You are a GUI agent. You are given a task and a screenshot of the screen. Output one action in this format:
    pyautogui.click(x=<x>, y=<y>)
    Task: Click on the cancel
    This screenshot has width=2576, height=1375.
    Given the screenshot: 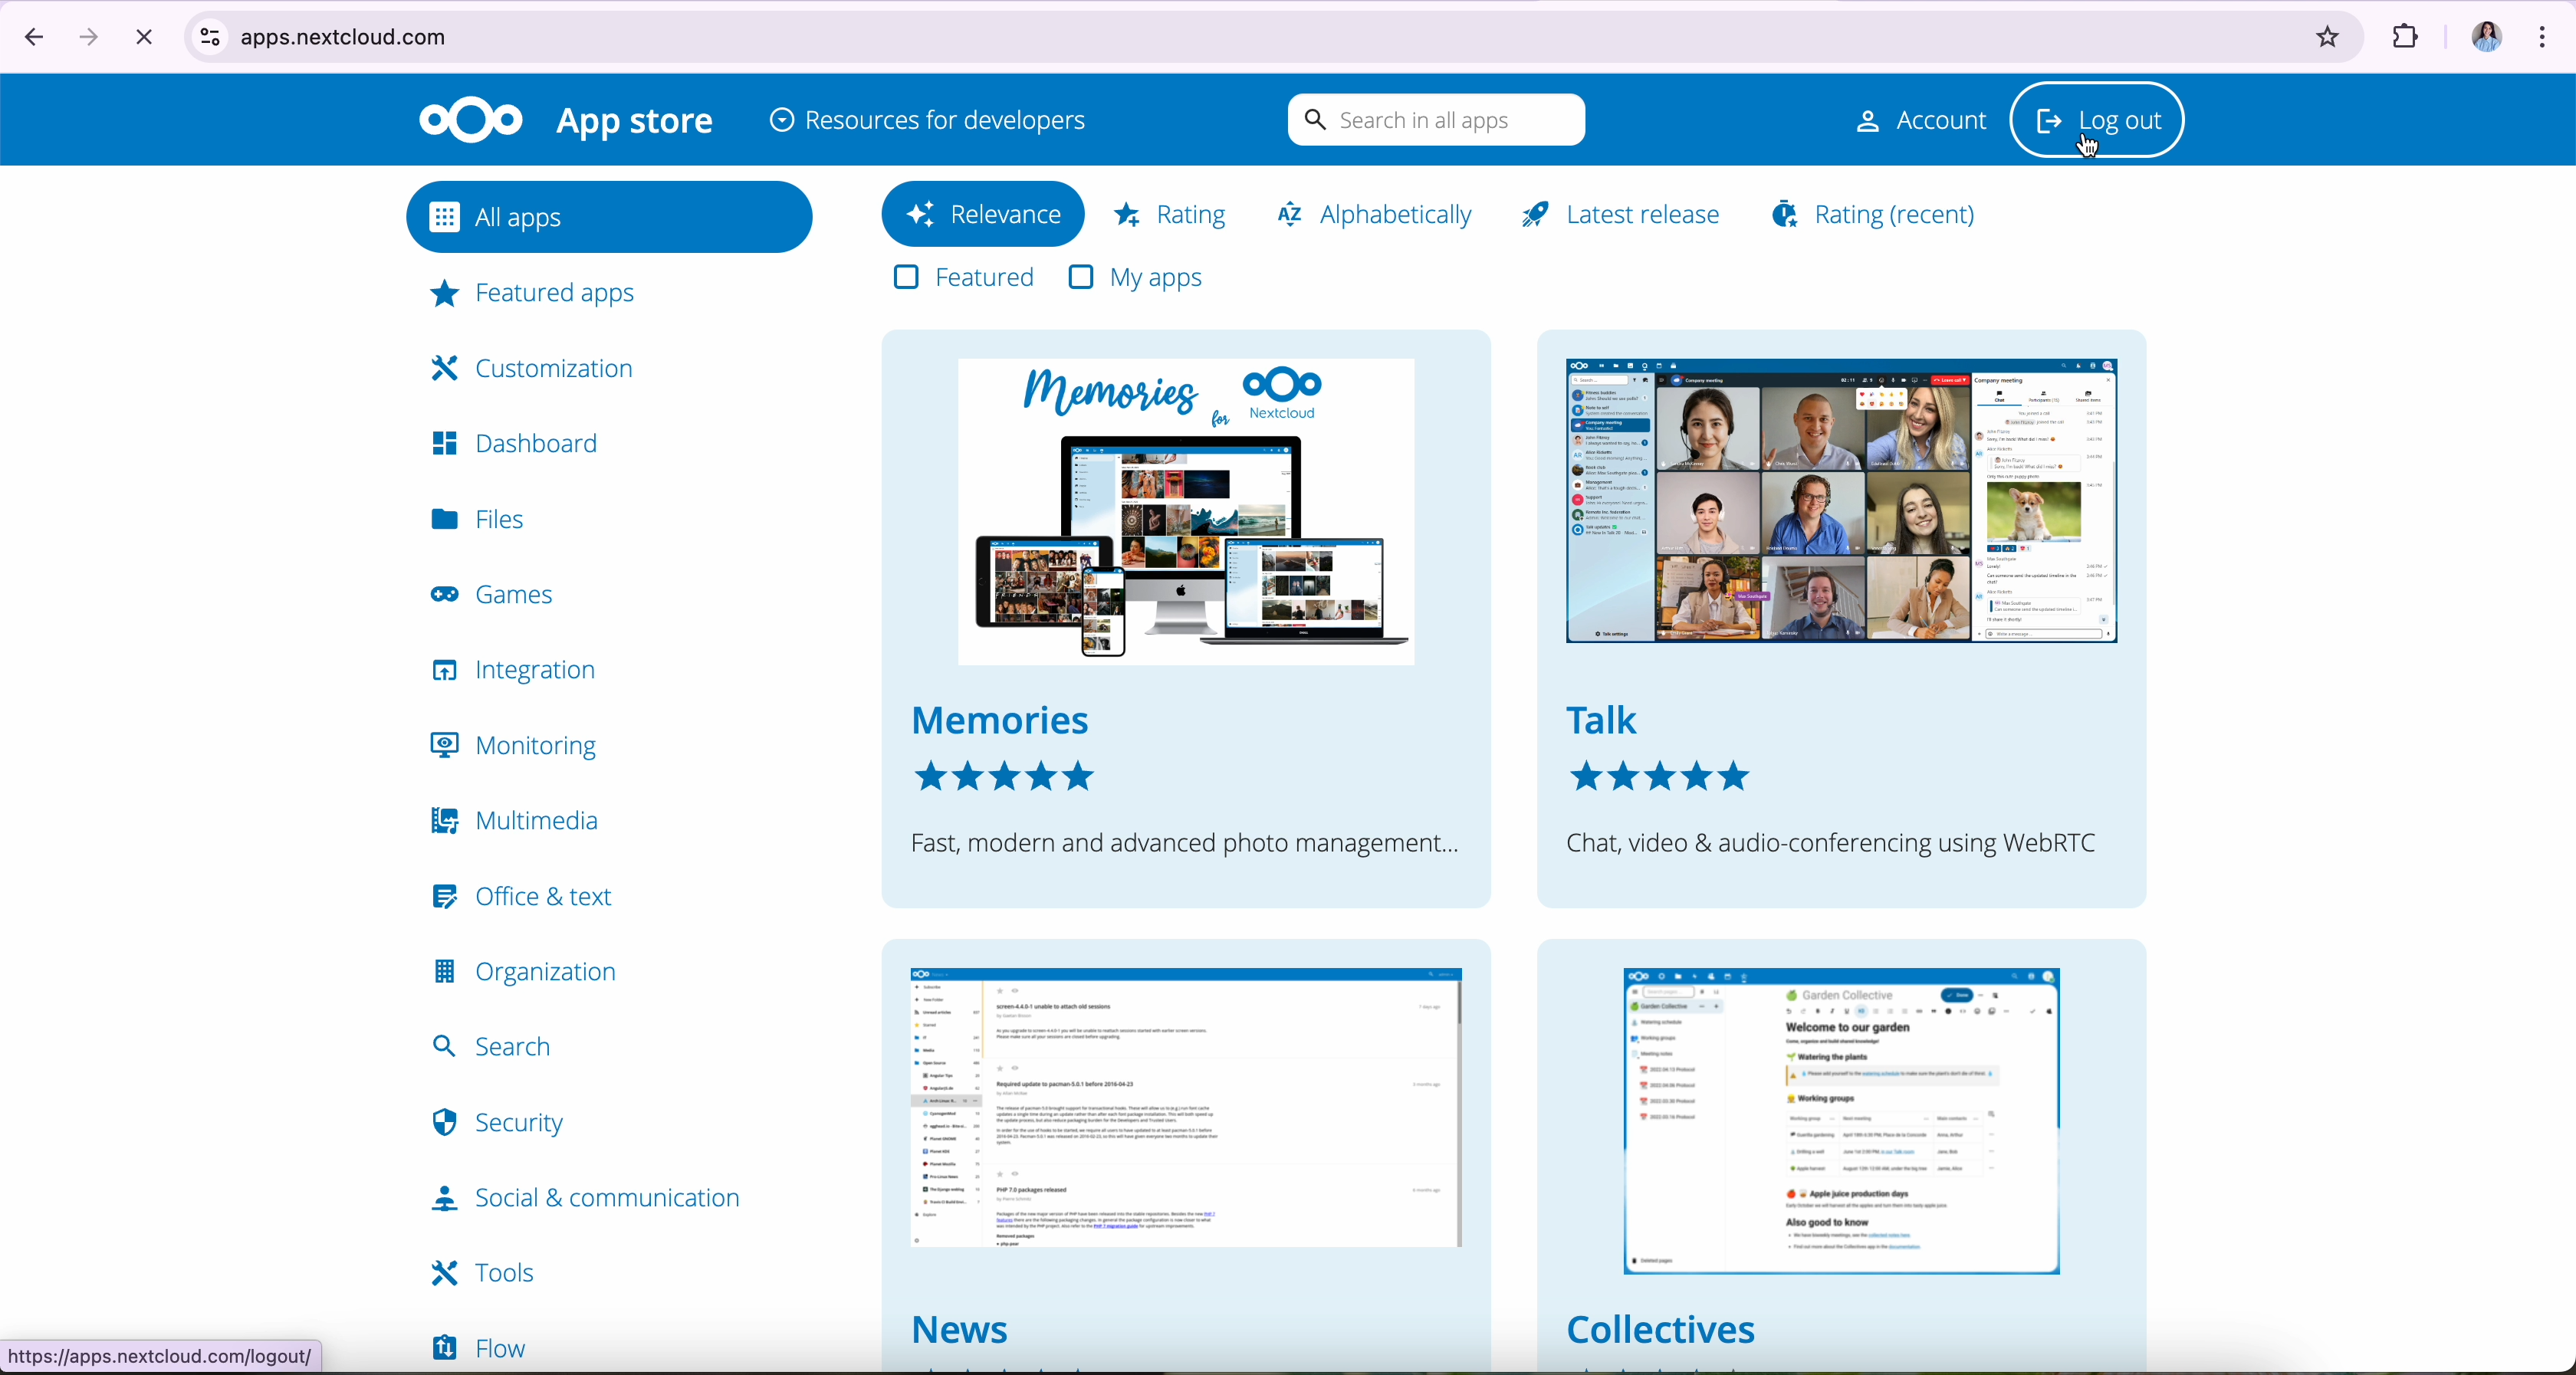 What is the action you would take?
    pyautogui.click(x=146, y=37)
    